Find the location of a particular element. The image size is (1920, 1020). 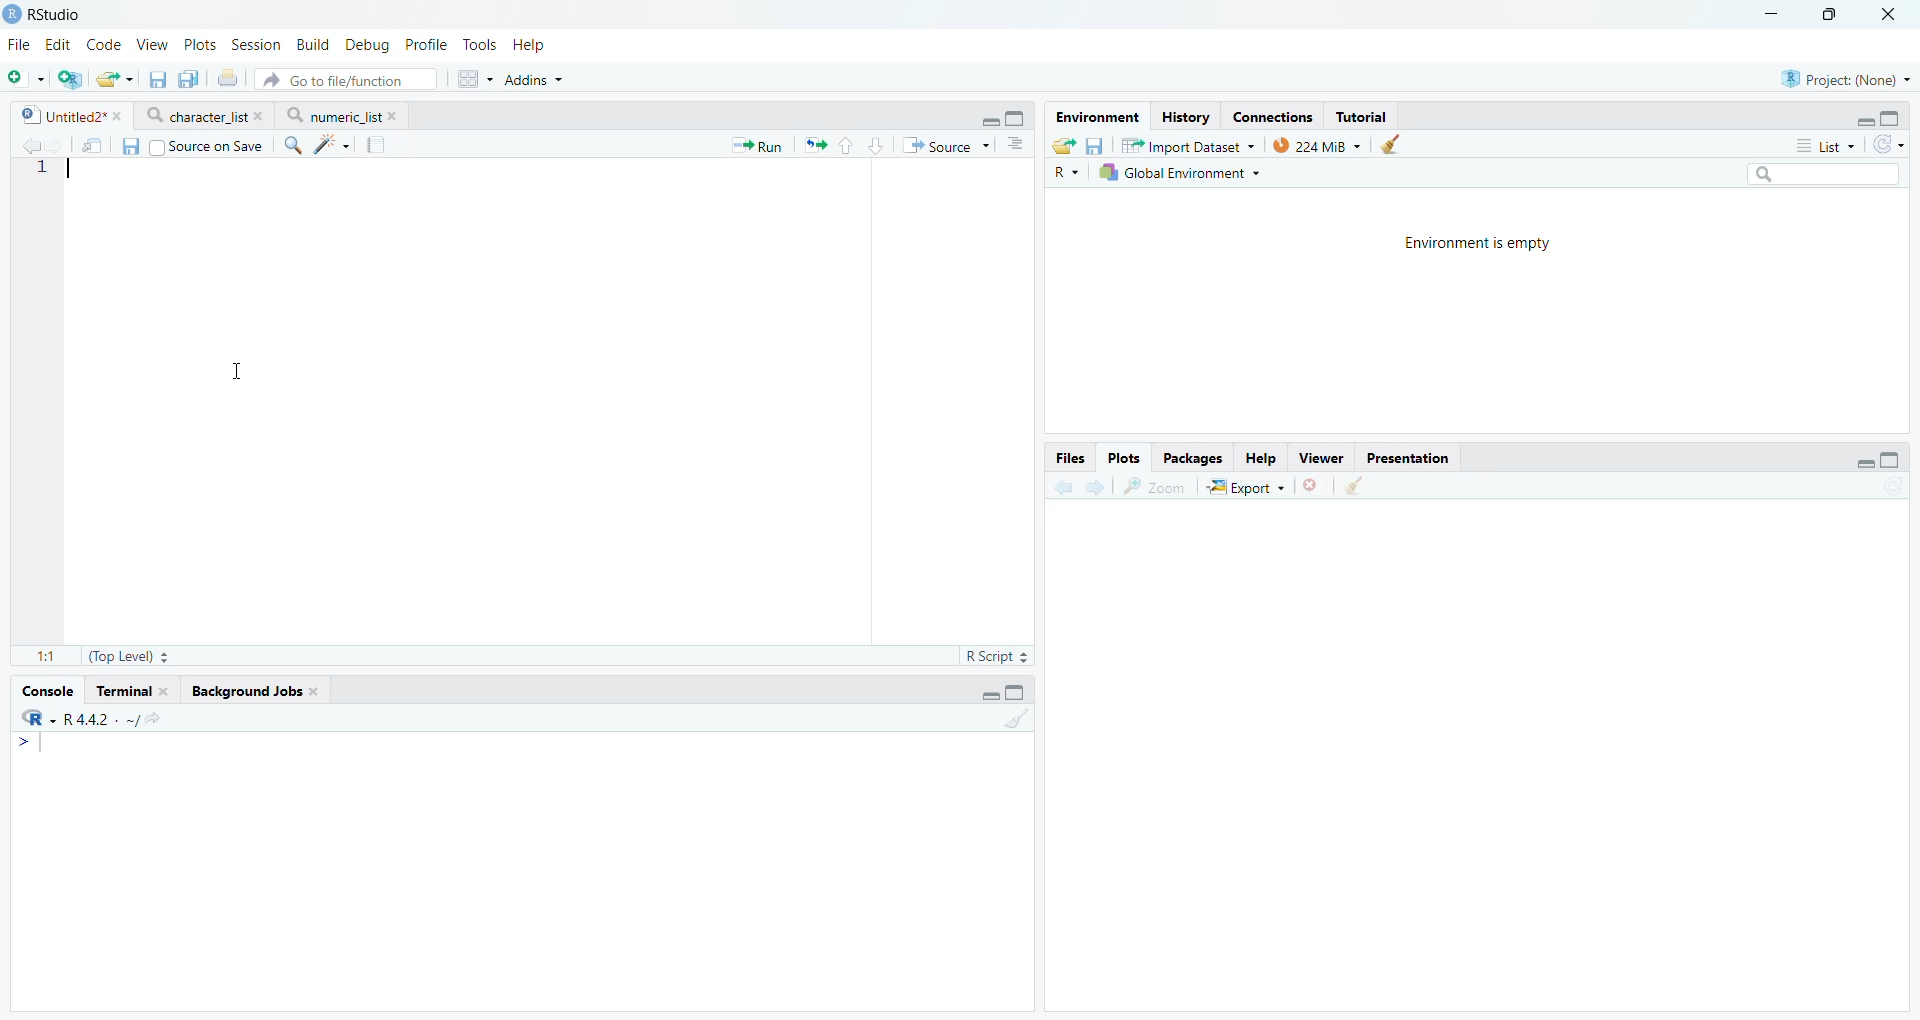

Clear is located at coordinates (1019, 720).